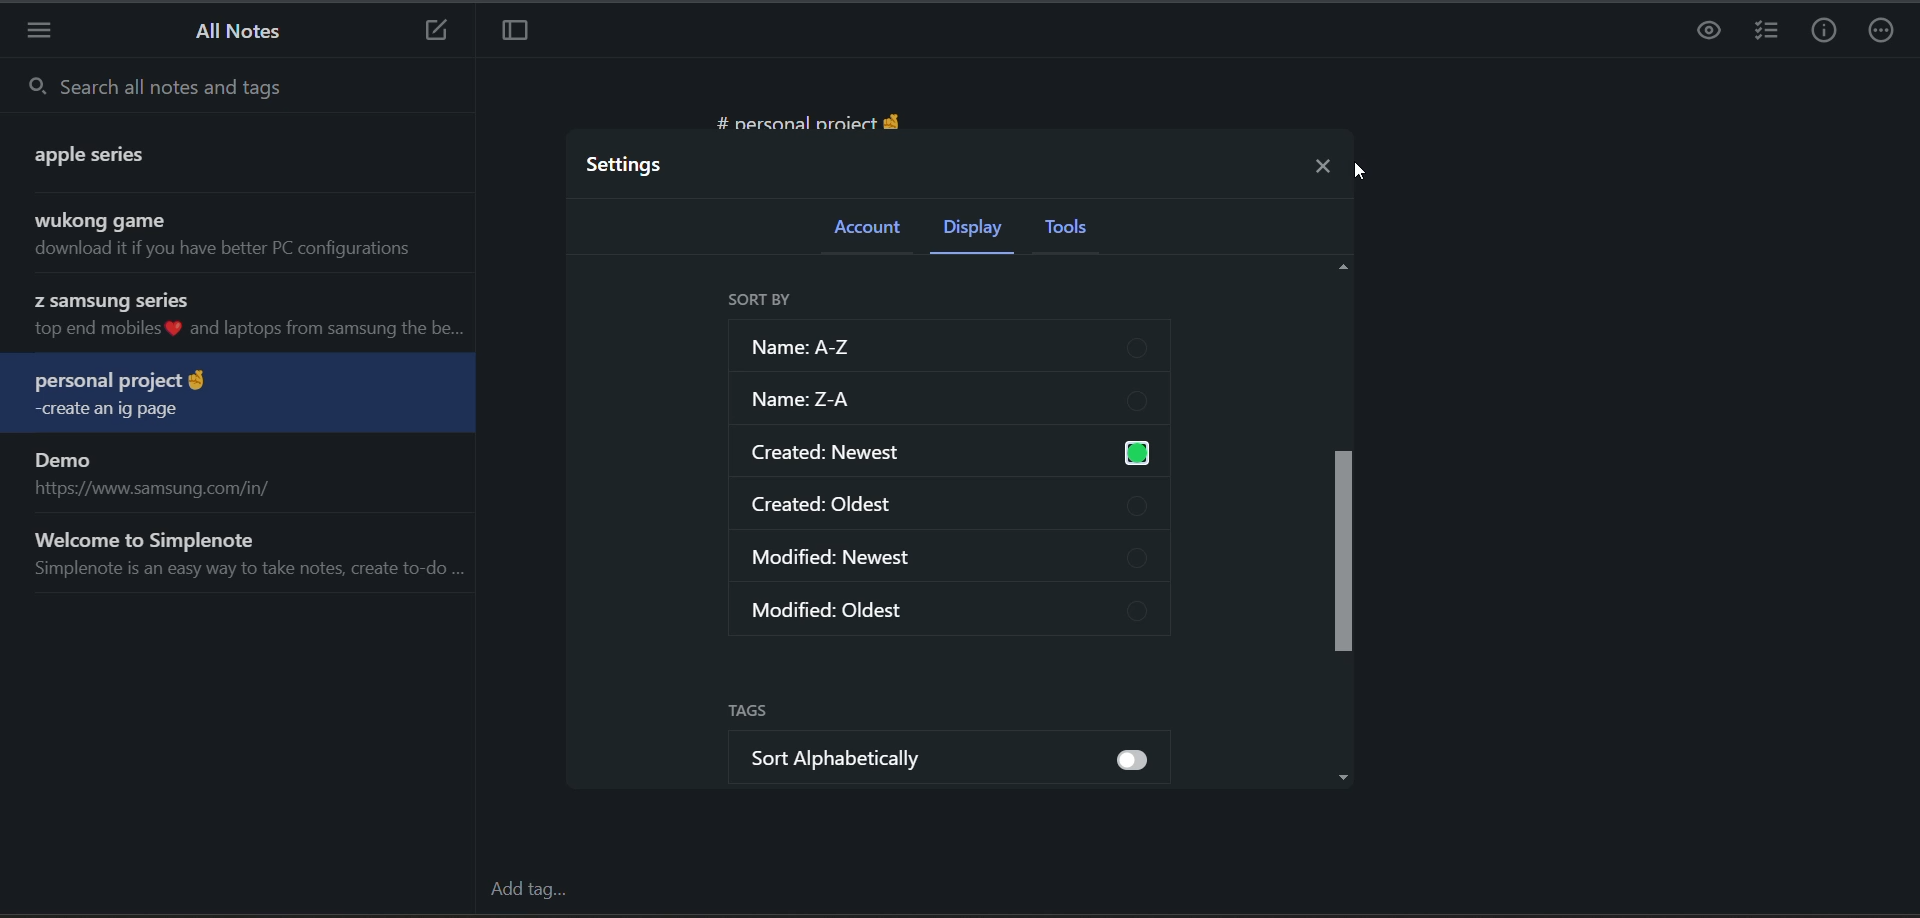 The height and width of the screenshot is (918, 1920). What do you see at coordinates (871, 232) in the screenshot?
I see `account` at bounding box center [871, 232].